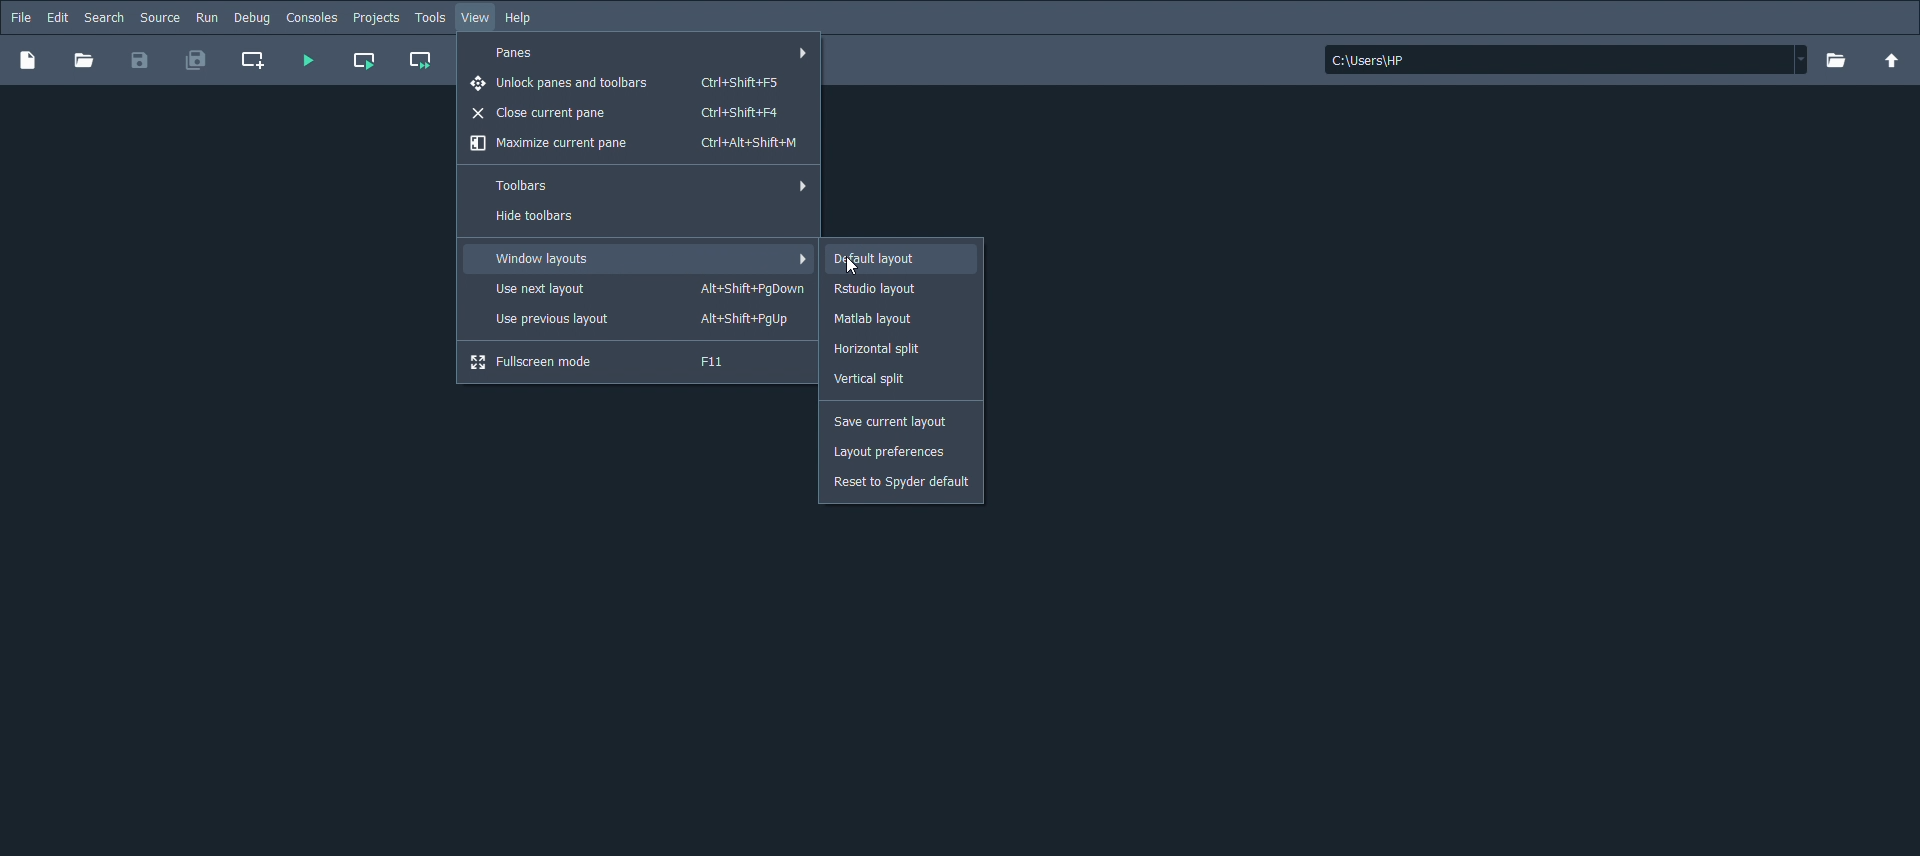 The image size is (1920, 856). I want to click on Reset to Spyder default, so click(905, 481).